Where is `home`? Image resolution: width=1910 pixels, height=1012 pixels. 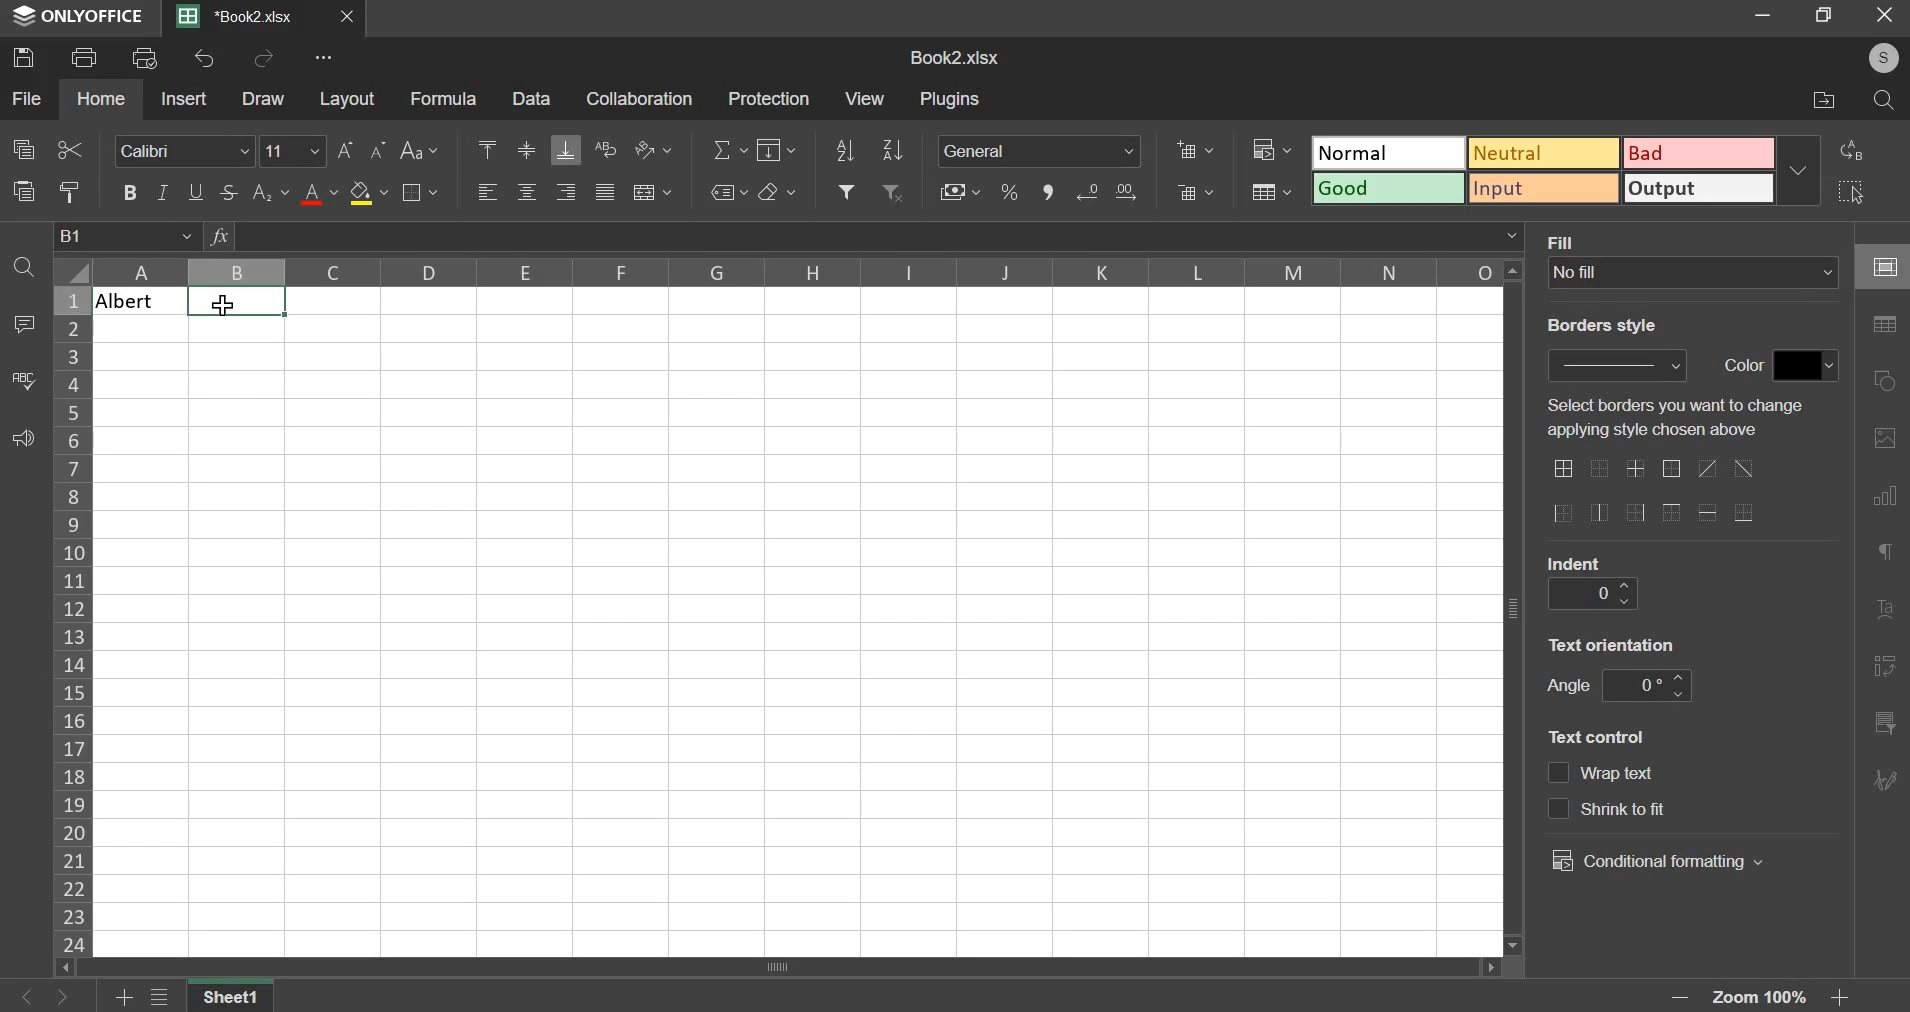
home is located at coordinates (102, 100).